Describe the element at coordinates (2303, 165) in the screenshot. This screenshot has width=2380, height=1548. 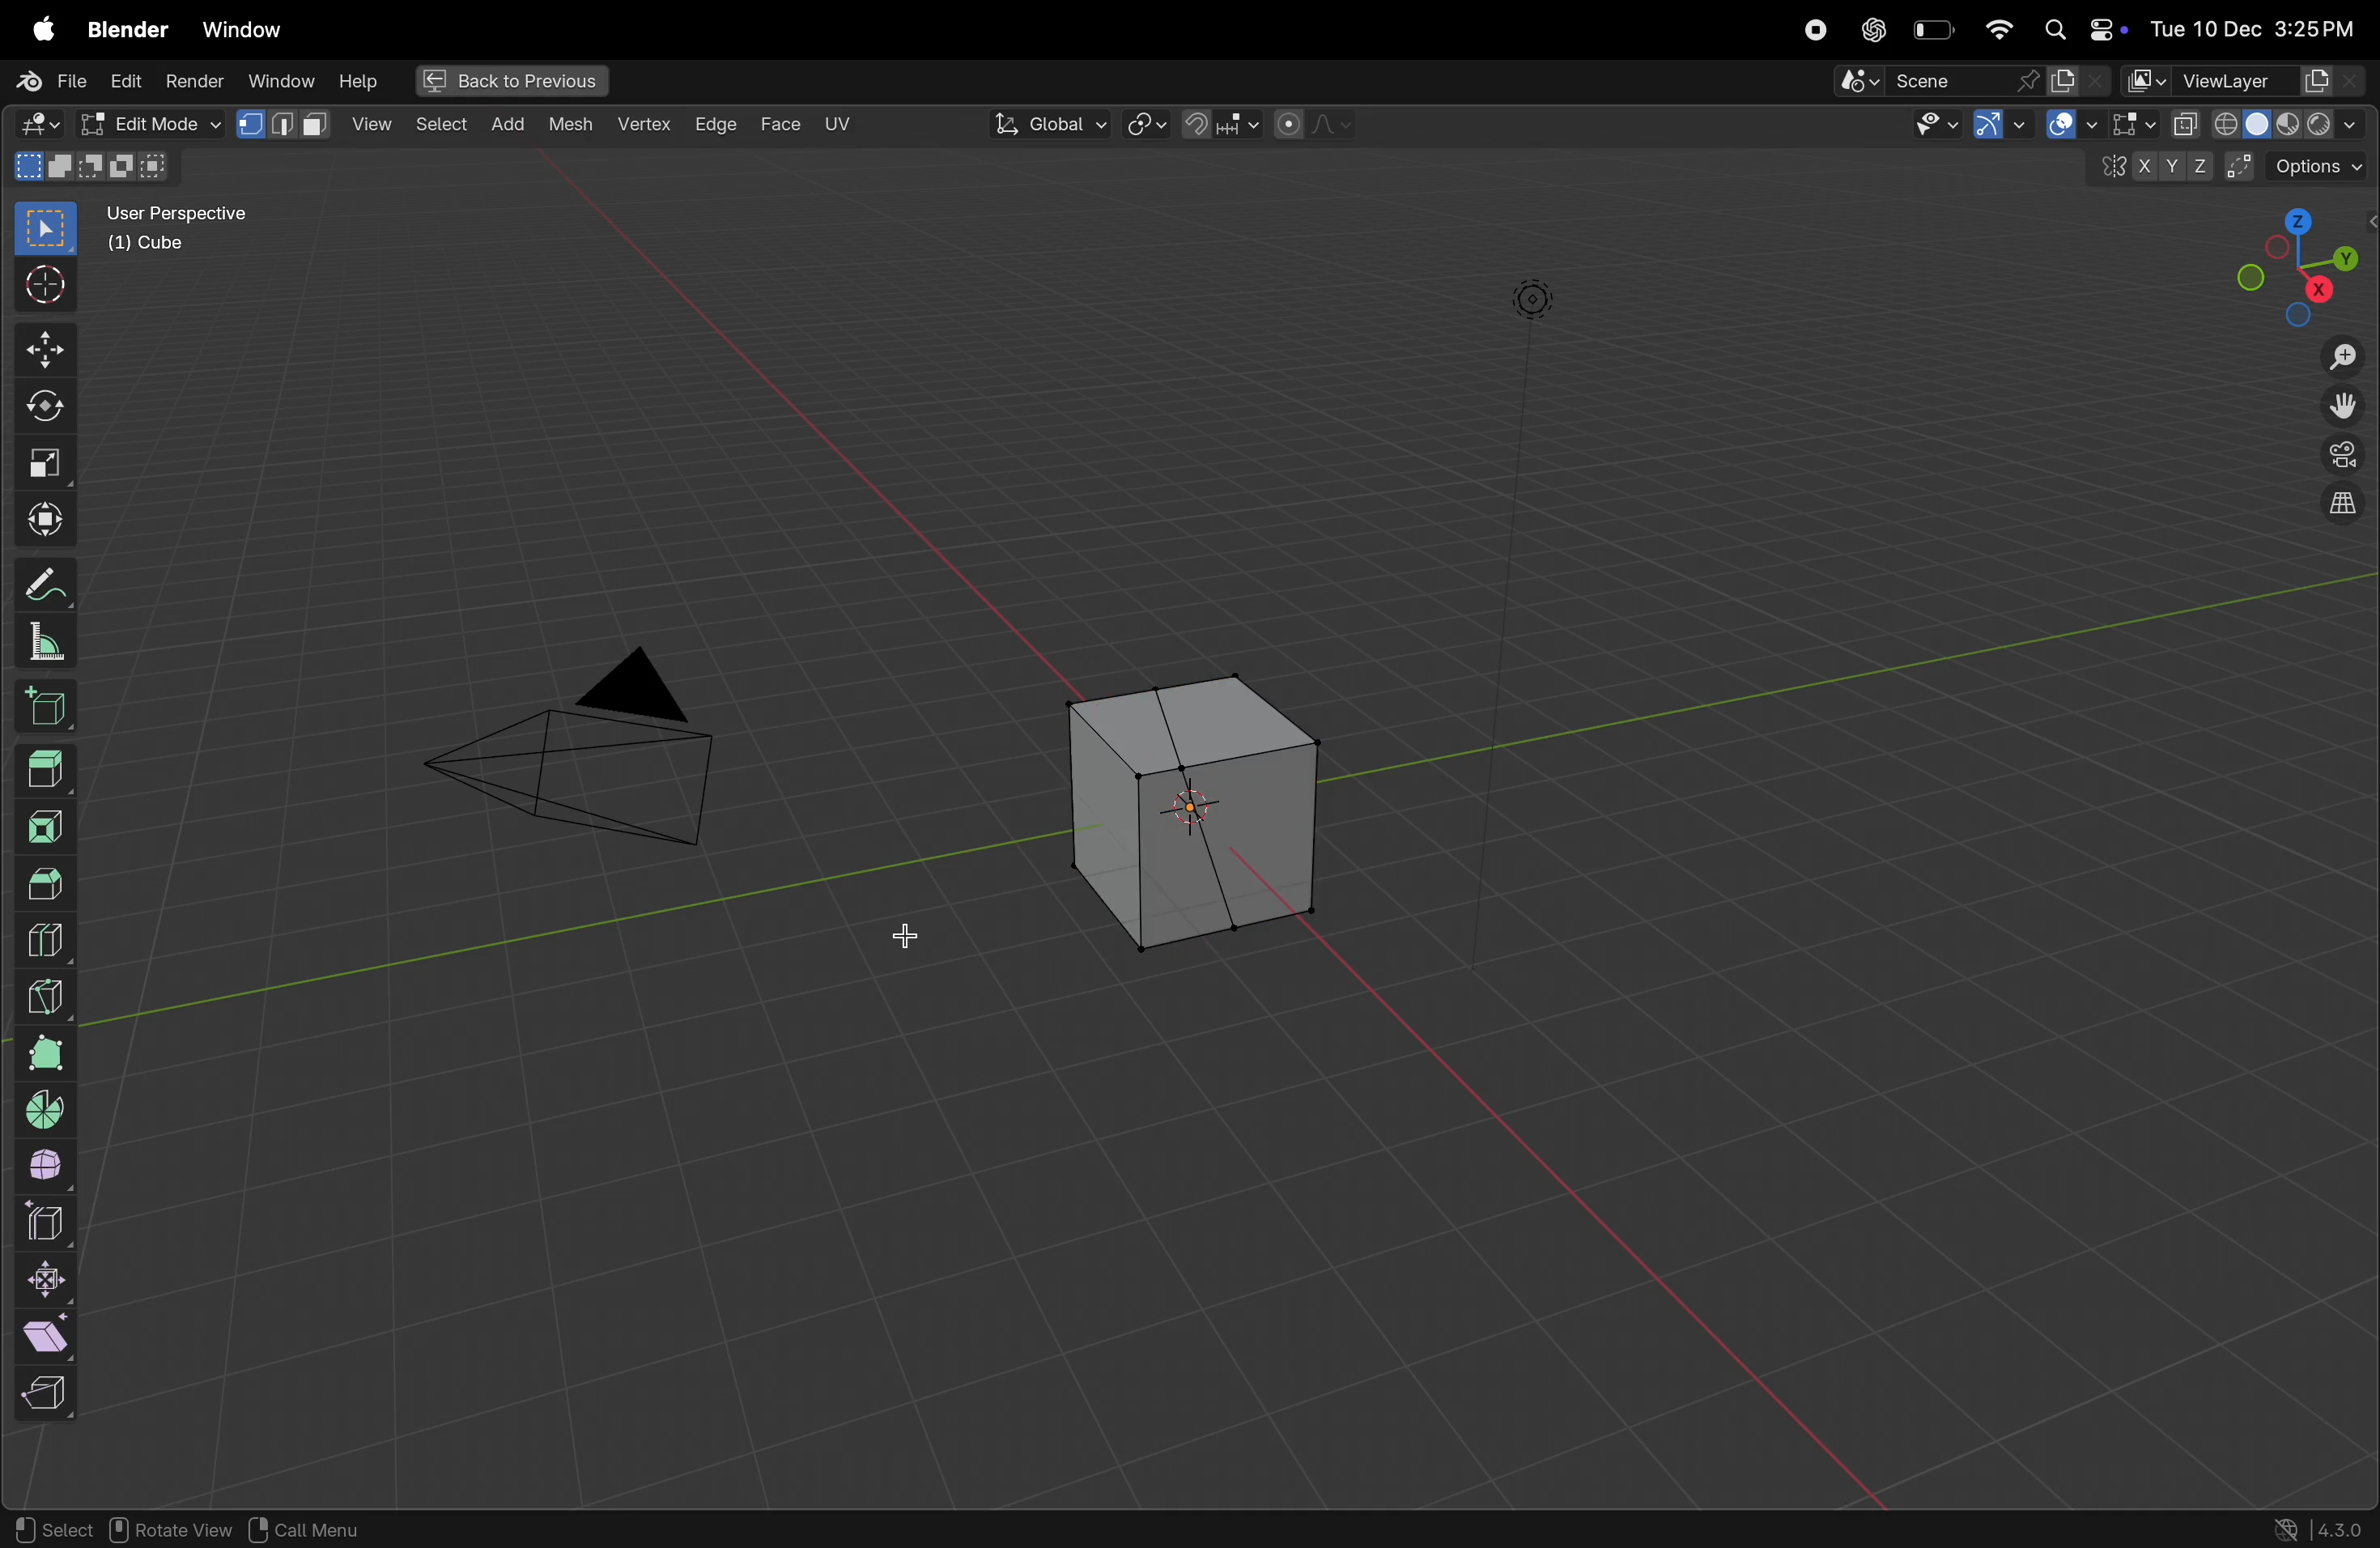
I see `option` at that location.